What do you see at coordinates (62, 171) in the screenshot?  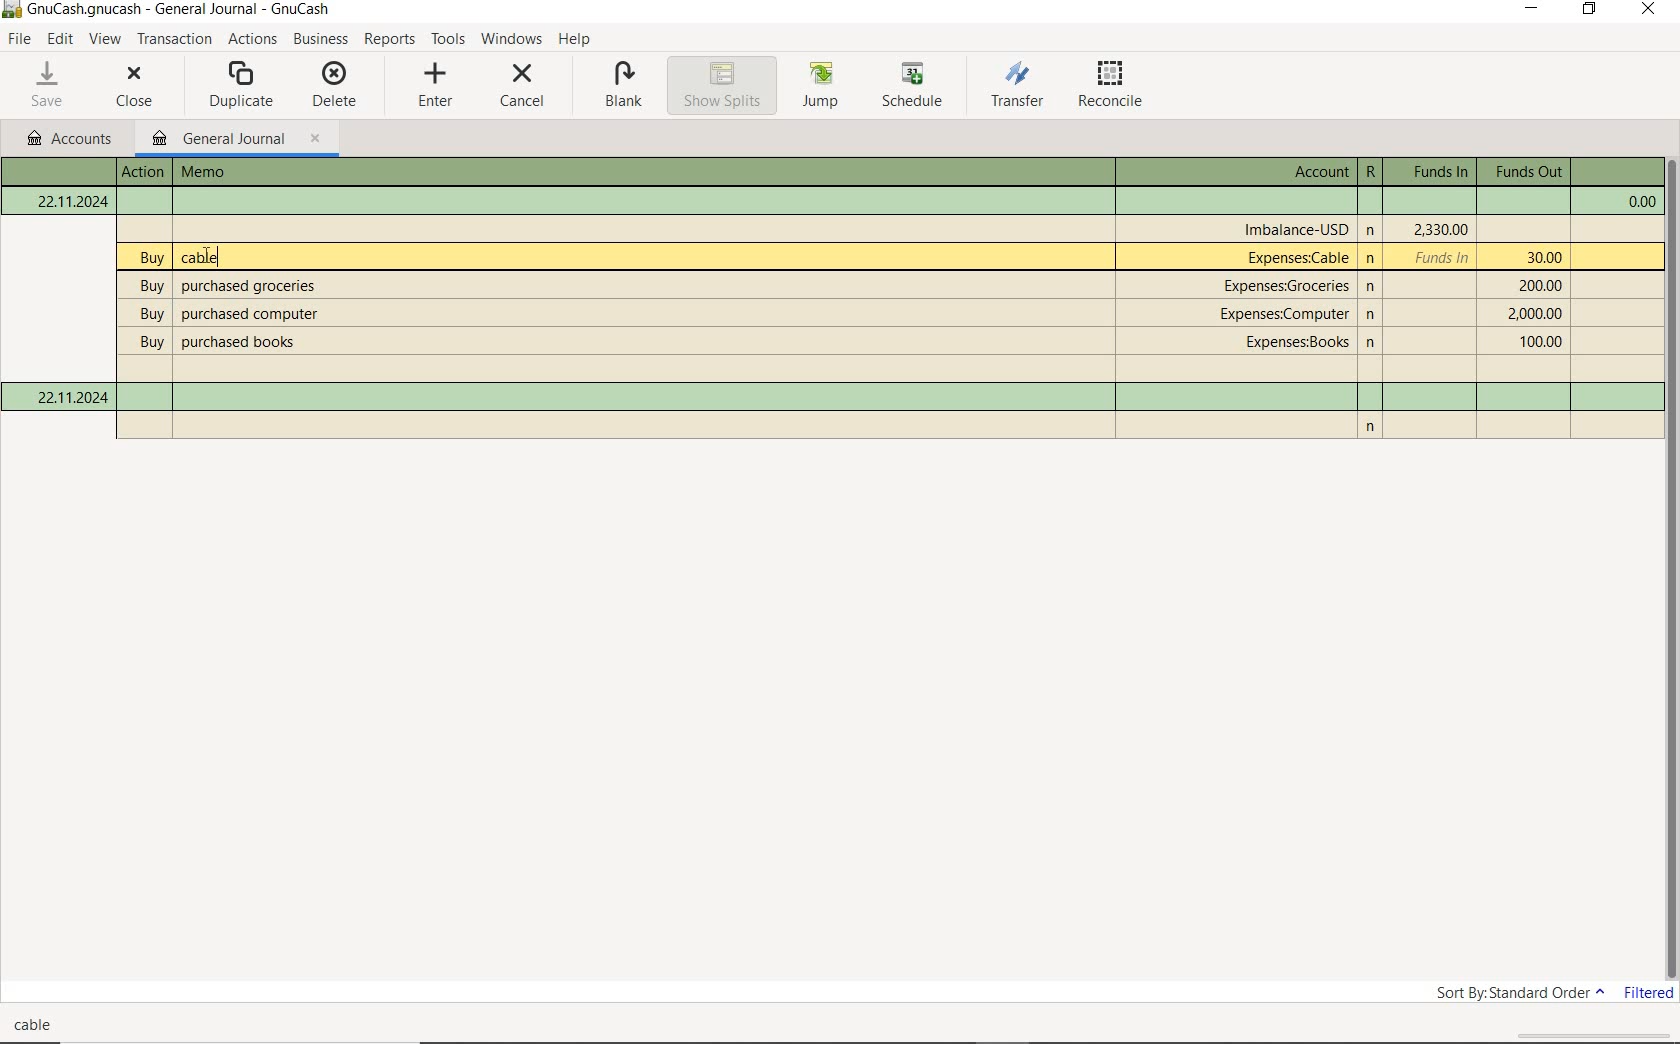 I see `Text` at bounding box center [62, 171].